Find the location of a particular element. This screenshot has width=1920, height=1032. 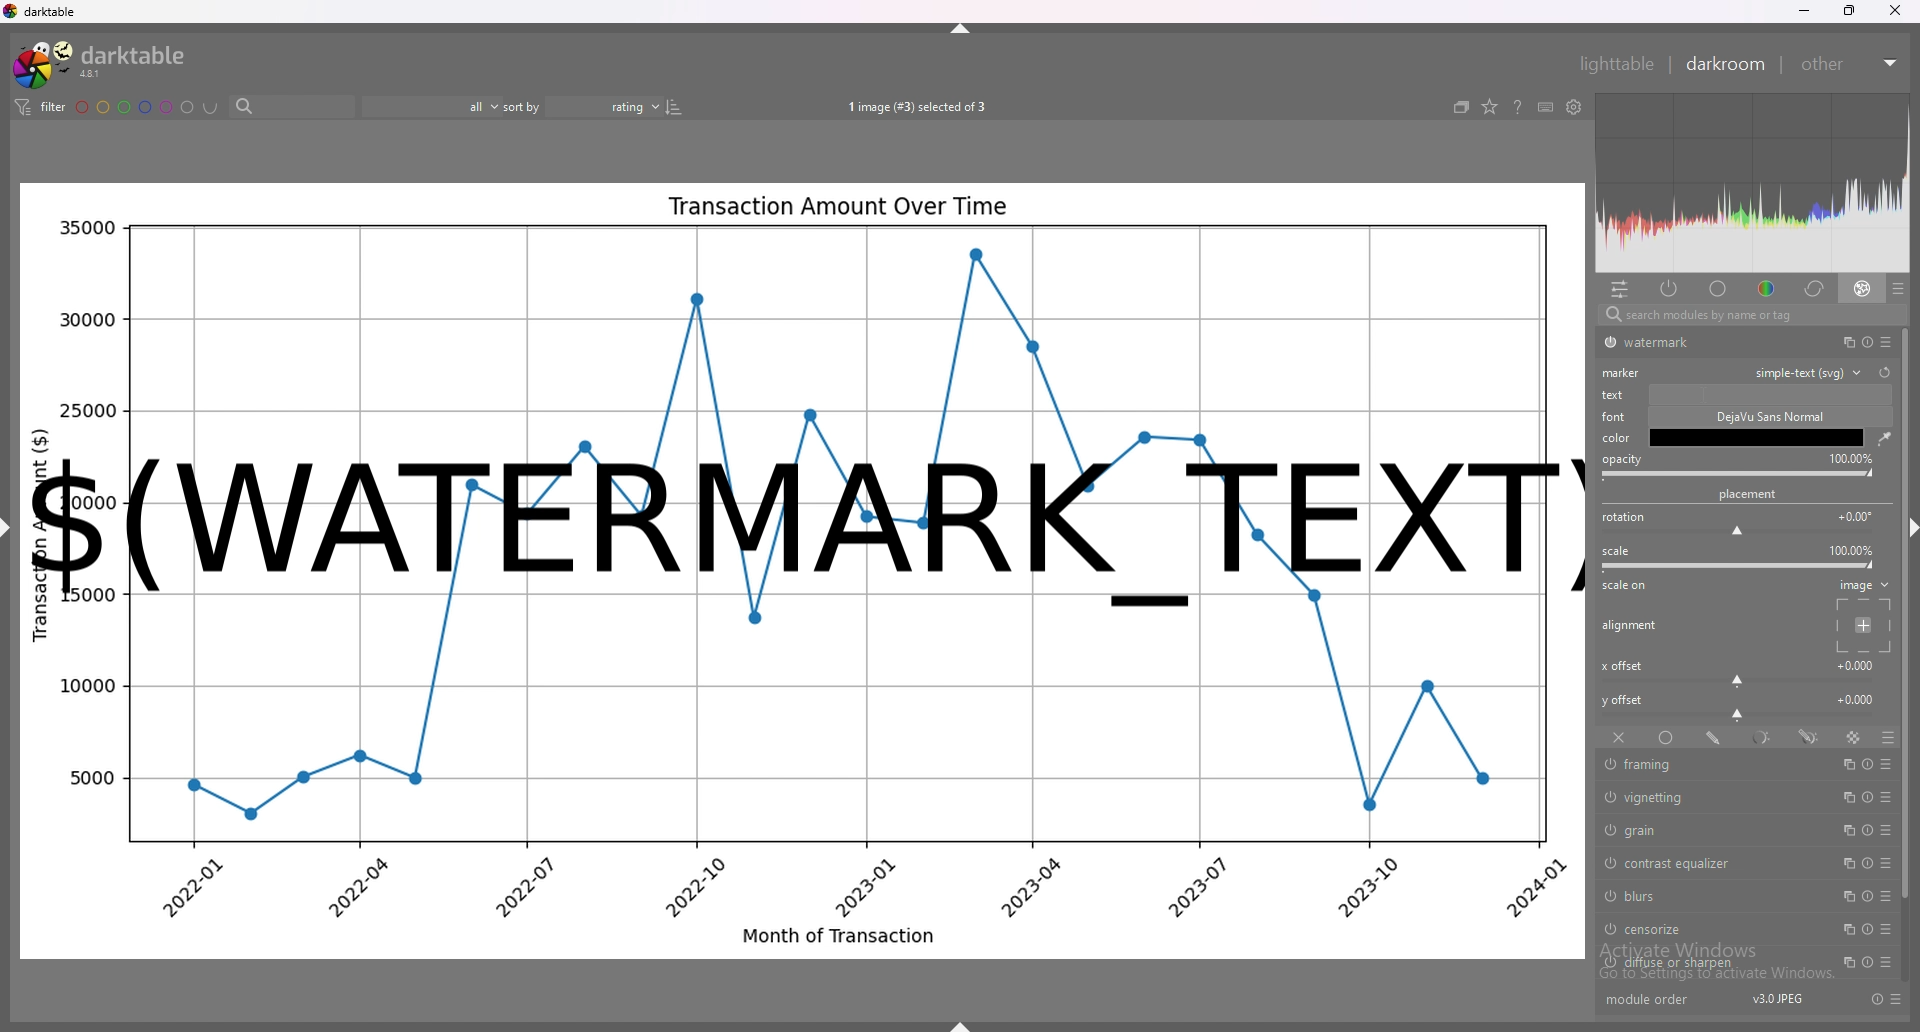

drawn mask is located at coordinates (1716, 737).